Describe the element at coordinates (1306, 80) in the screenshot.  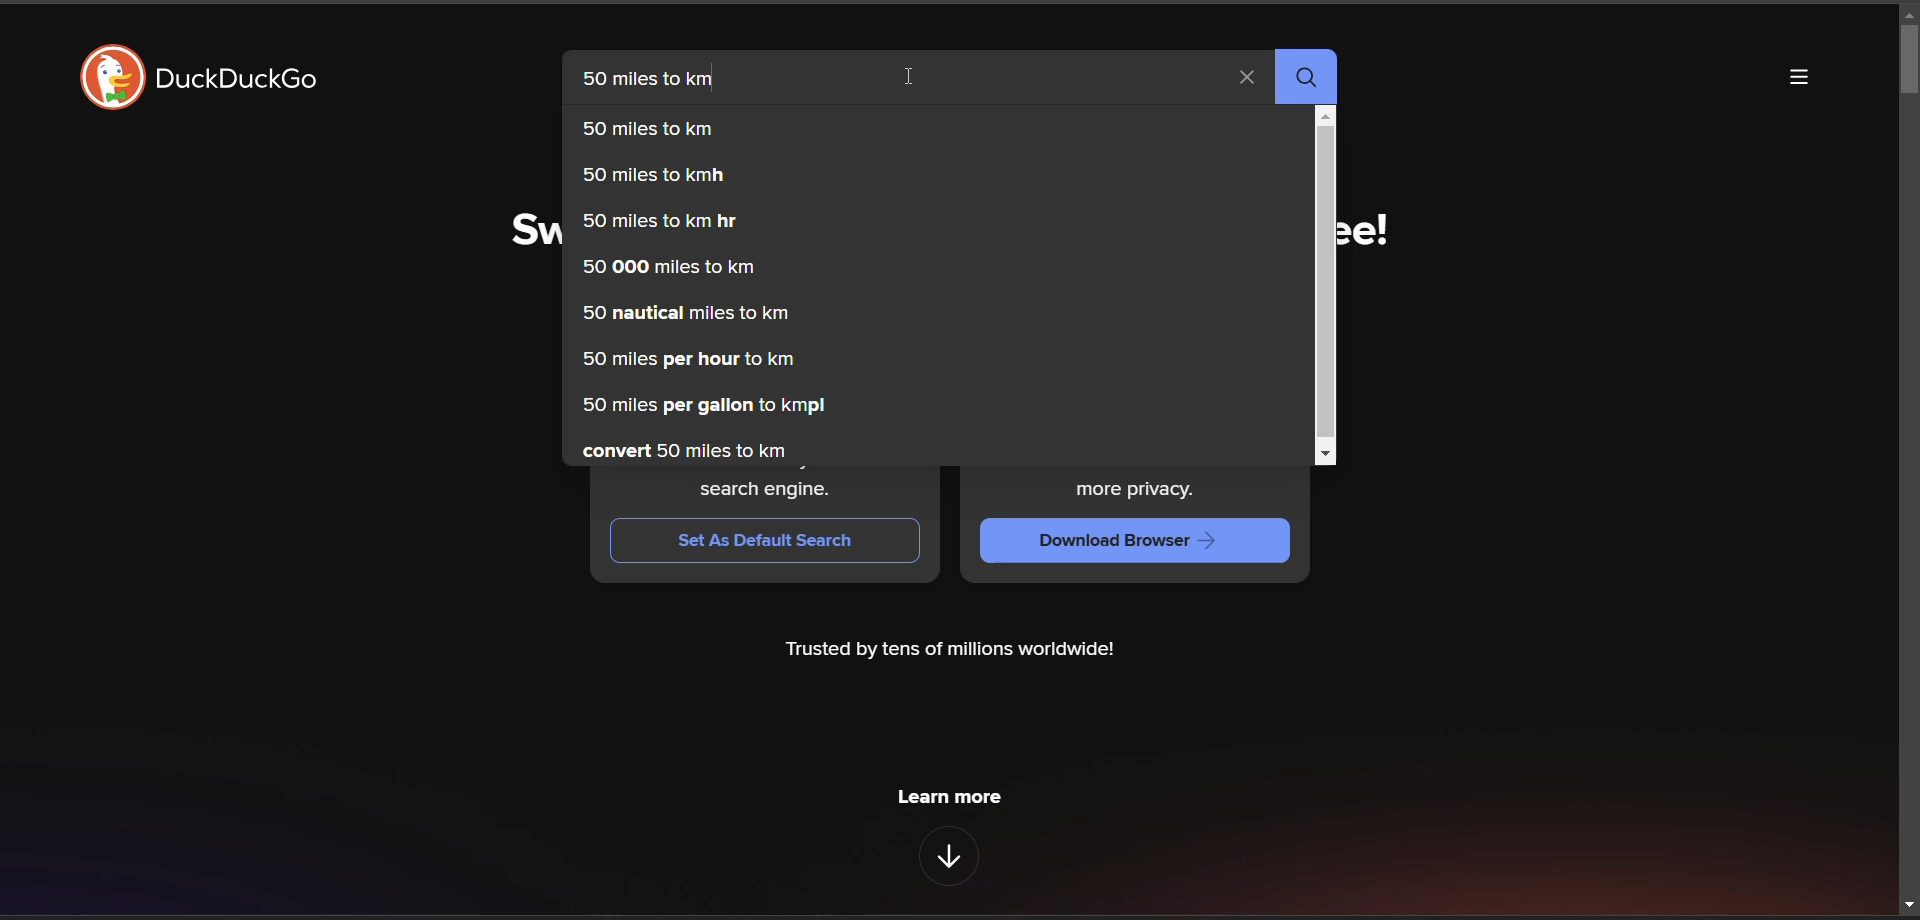
I see `search butto` at that location.